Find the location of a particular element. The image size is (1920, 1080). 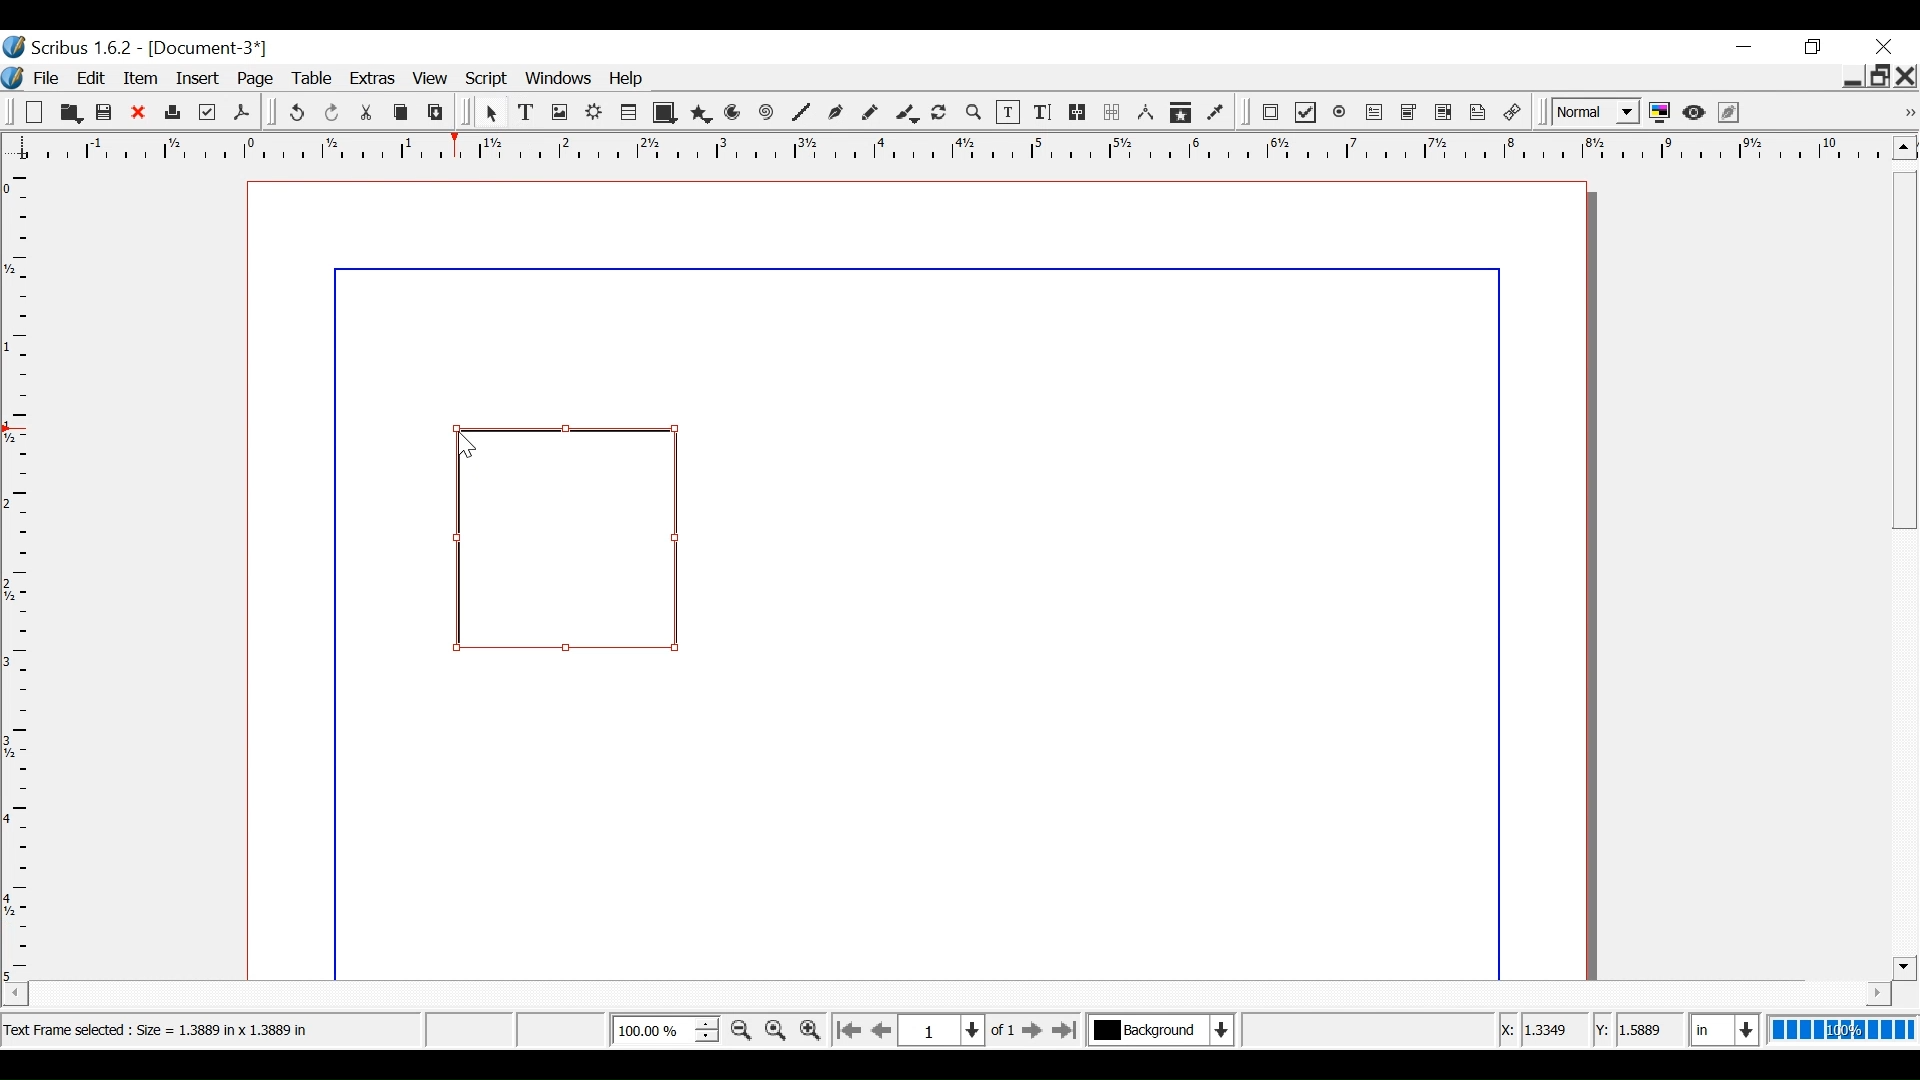

Edit is located at coordinates (93, 78).